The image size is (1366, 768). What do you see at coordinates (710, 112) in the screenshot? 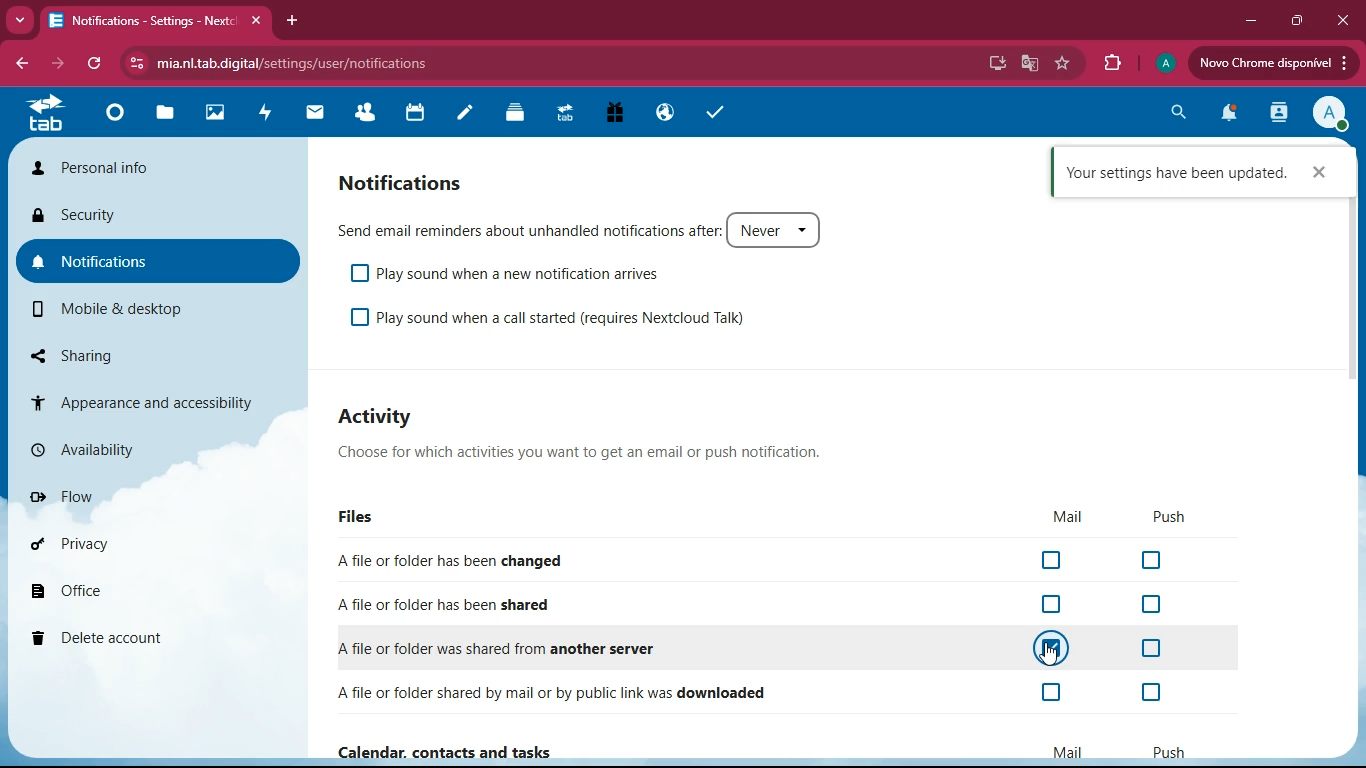
I see `tasks` at bounding box center [710, 112].